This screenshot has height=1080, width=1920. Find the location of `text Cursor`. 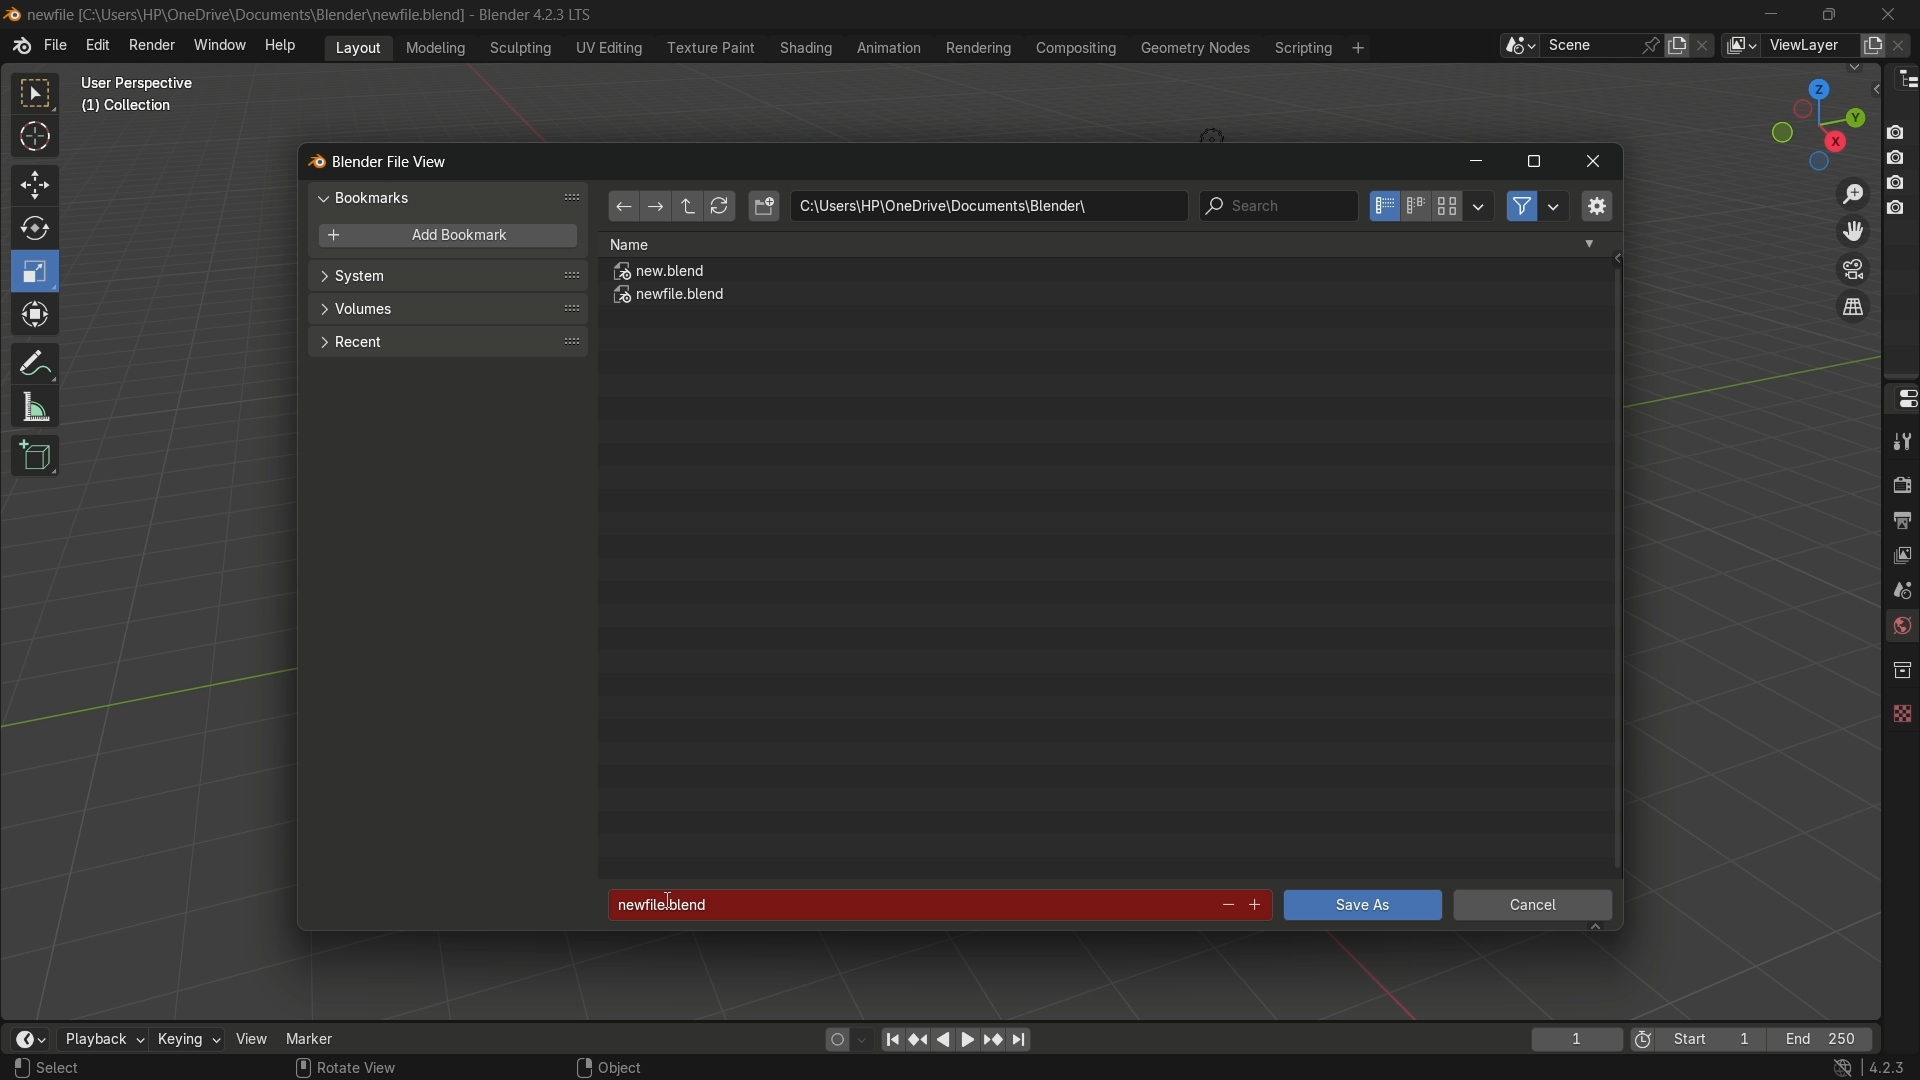

text Cursor is located at coordinates (675, 902).